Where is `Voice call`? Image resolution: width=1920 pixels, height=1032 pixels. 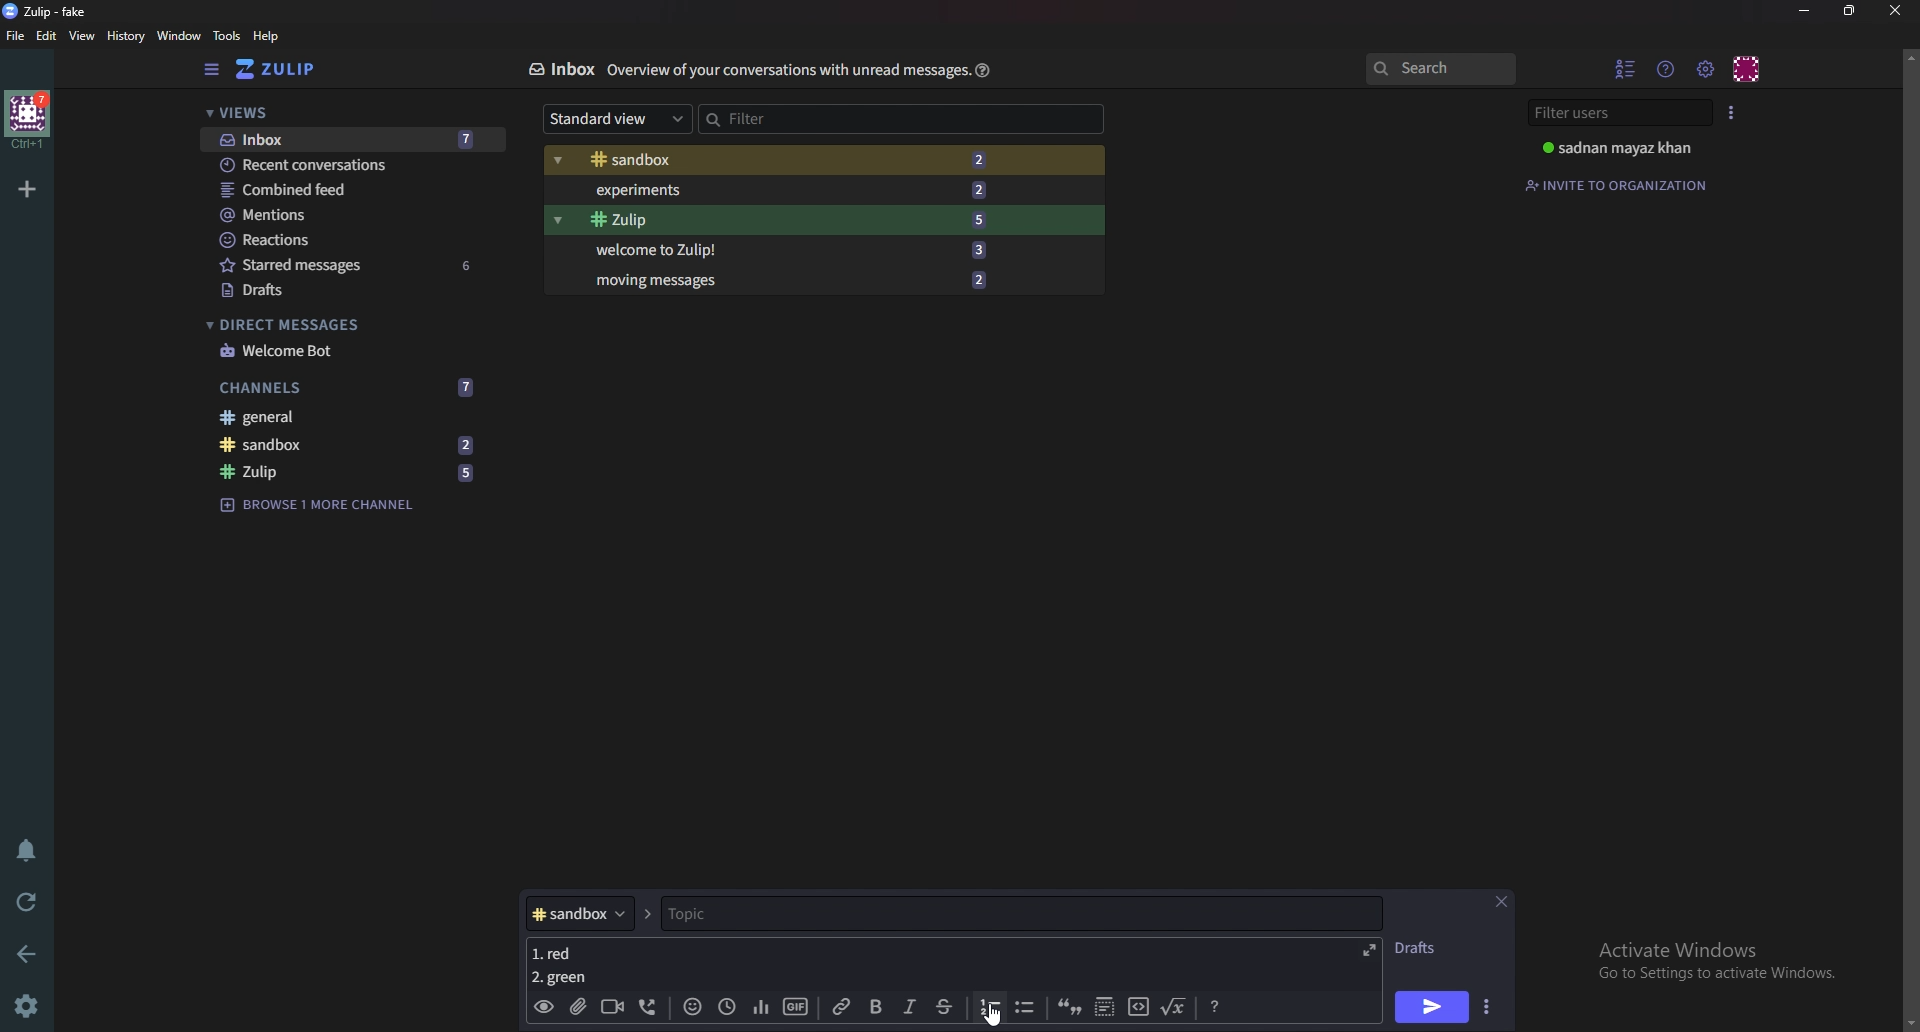
Voice call is located at coordinates (645, 1009).